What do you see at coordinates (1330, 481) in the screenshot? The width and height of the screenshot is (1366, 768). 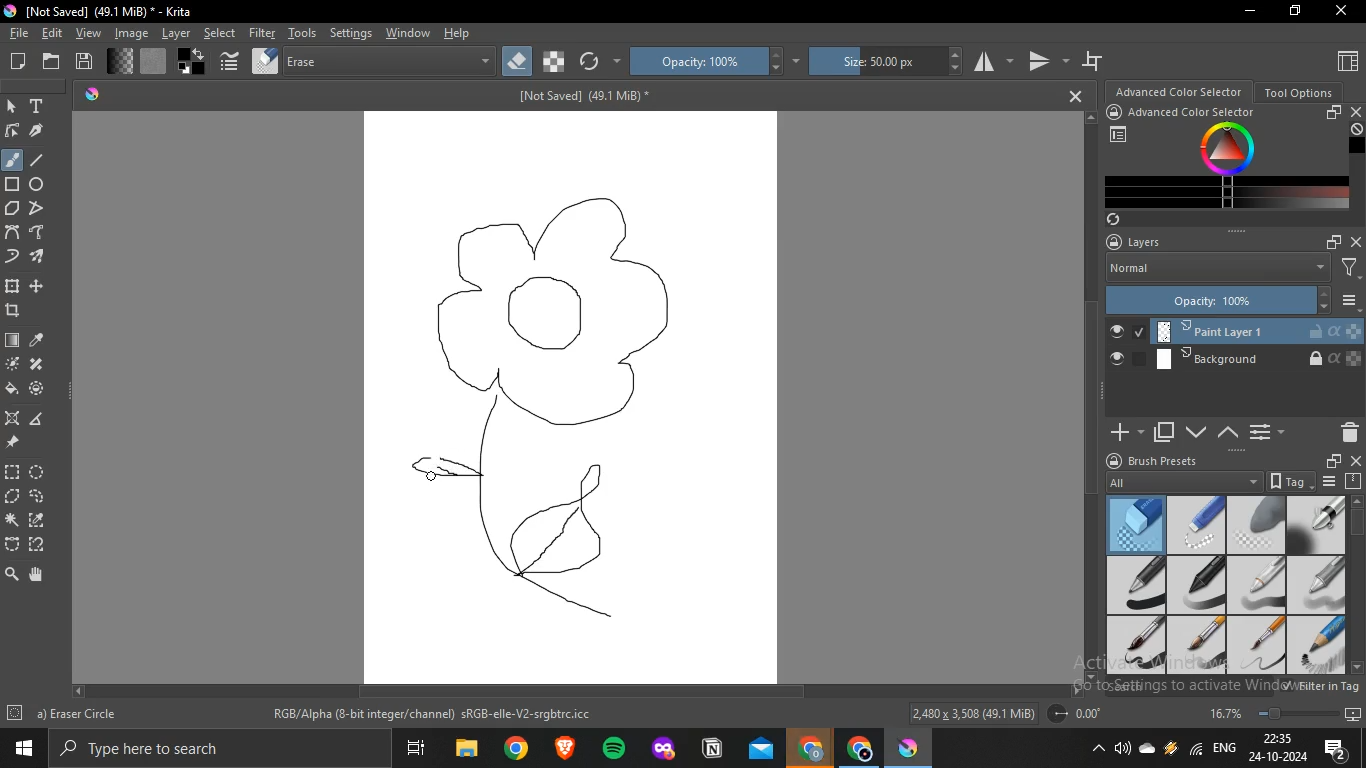 I see `Options` at bounding box center [1330, 481].